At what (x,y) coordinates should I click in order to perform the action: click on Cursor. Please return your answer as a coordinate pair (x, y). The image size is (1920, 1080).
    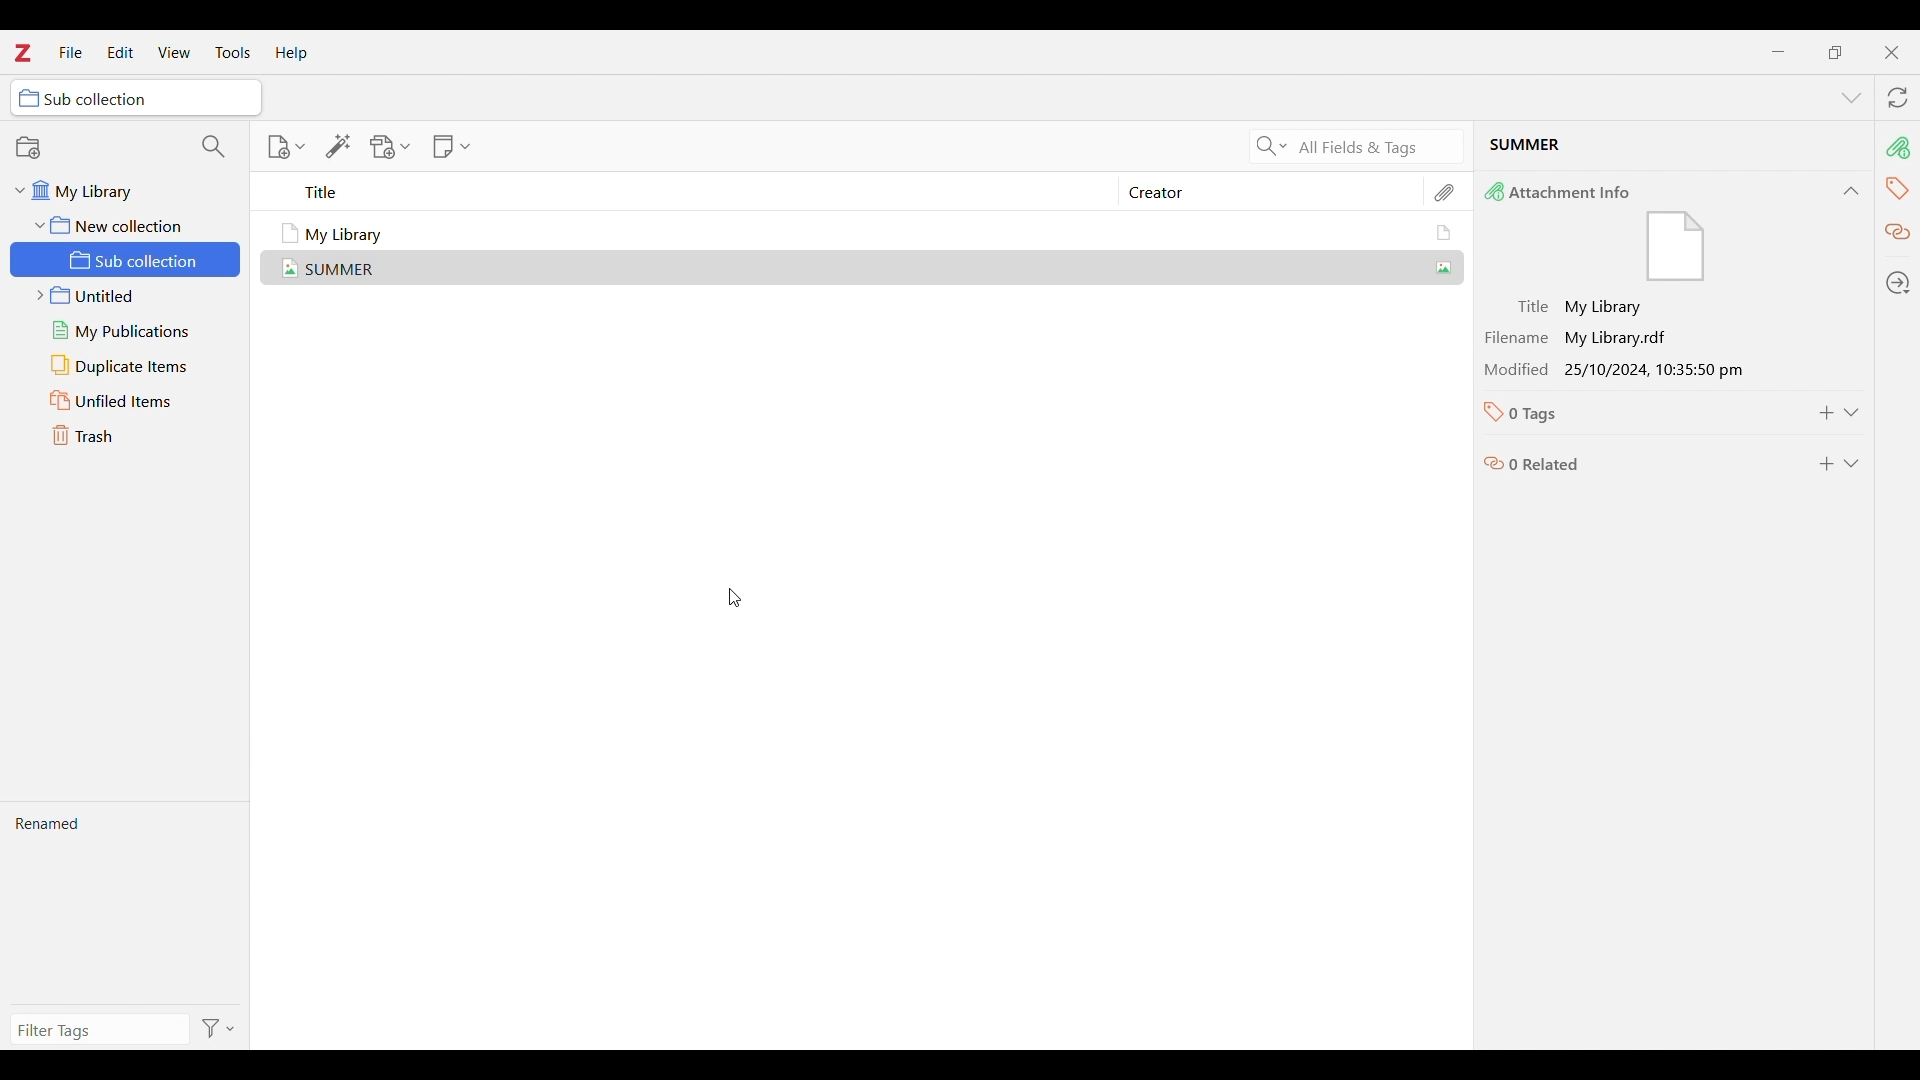
    Looking at the image, I should click on (735, 598).